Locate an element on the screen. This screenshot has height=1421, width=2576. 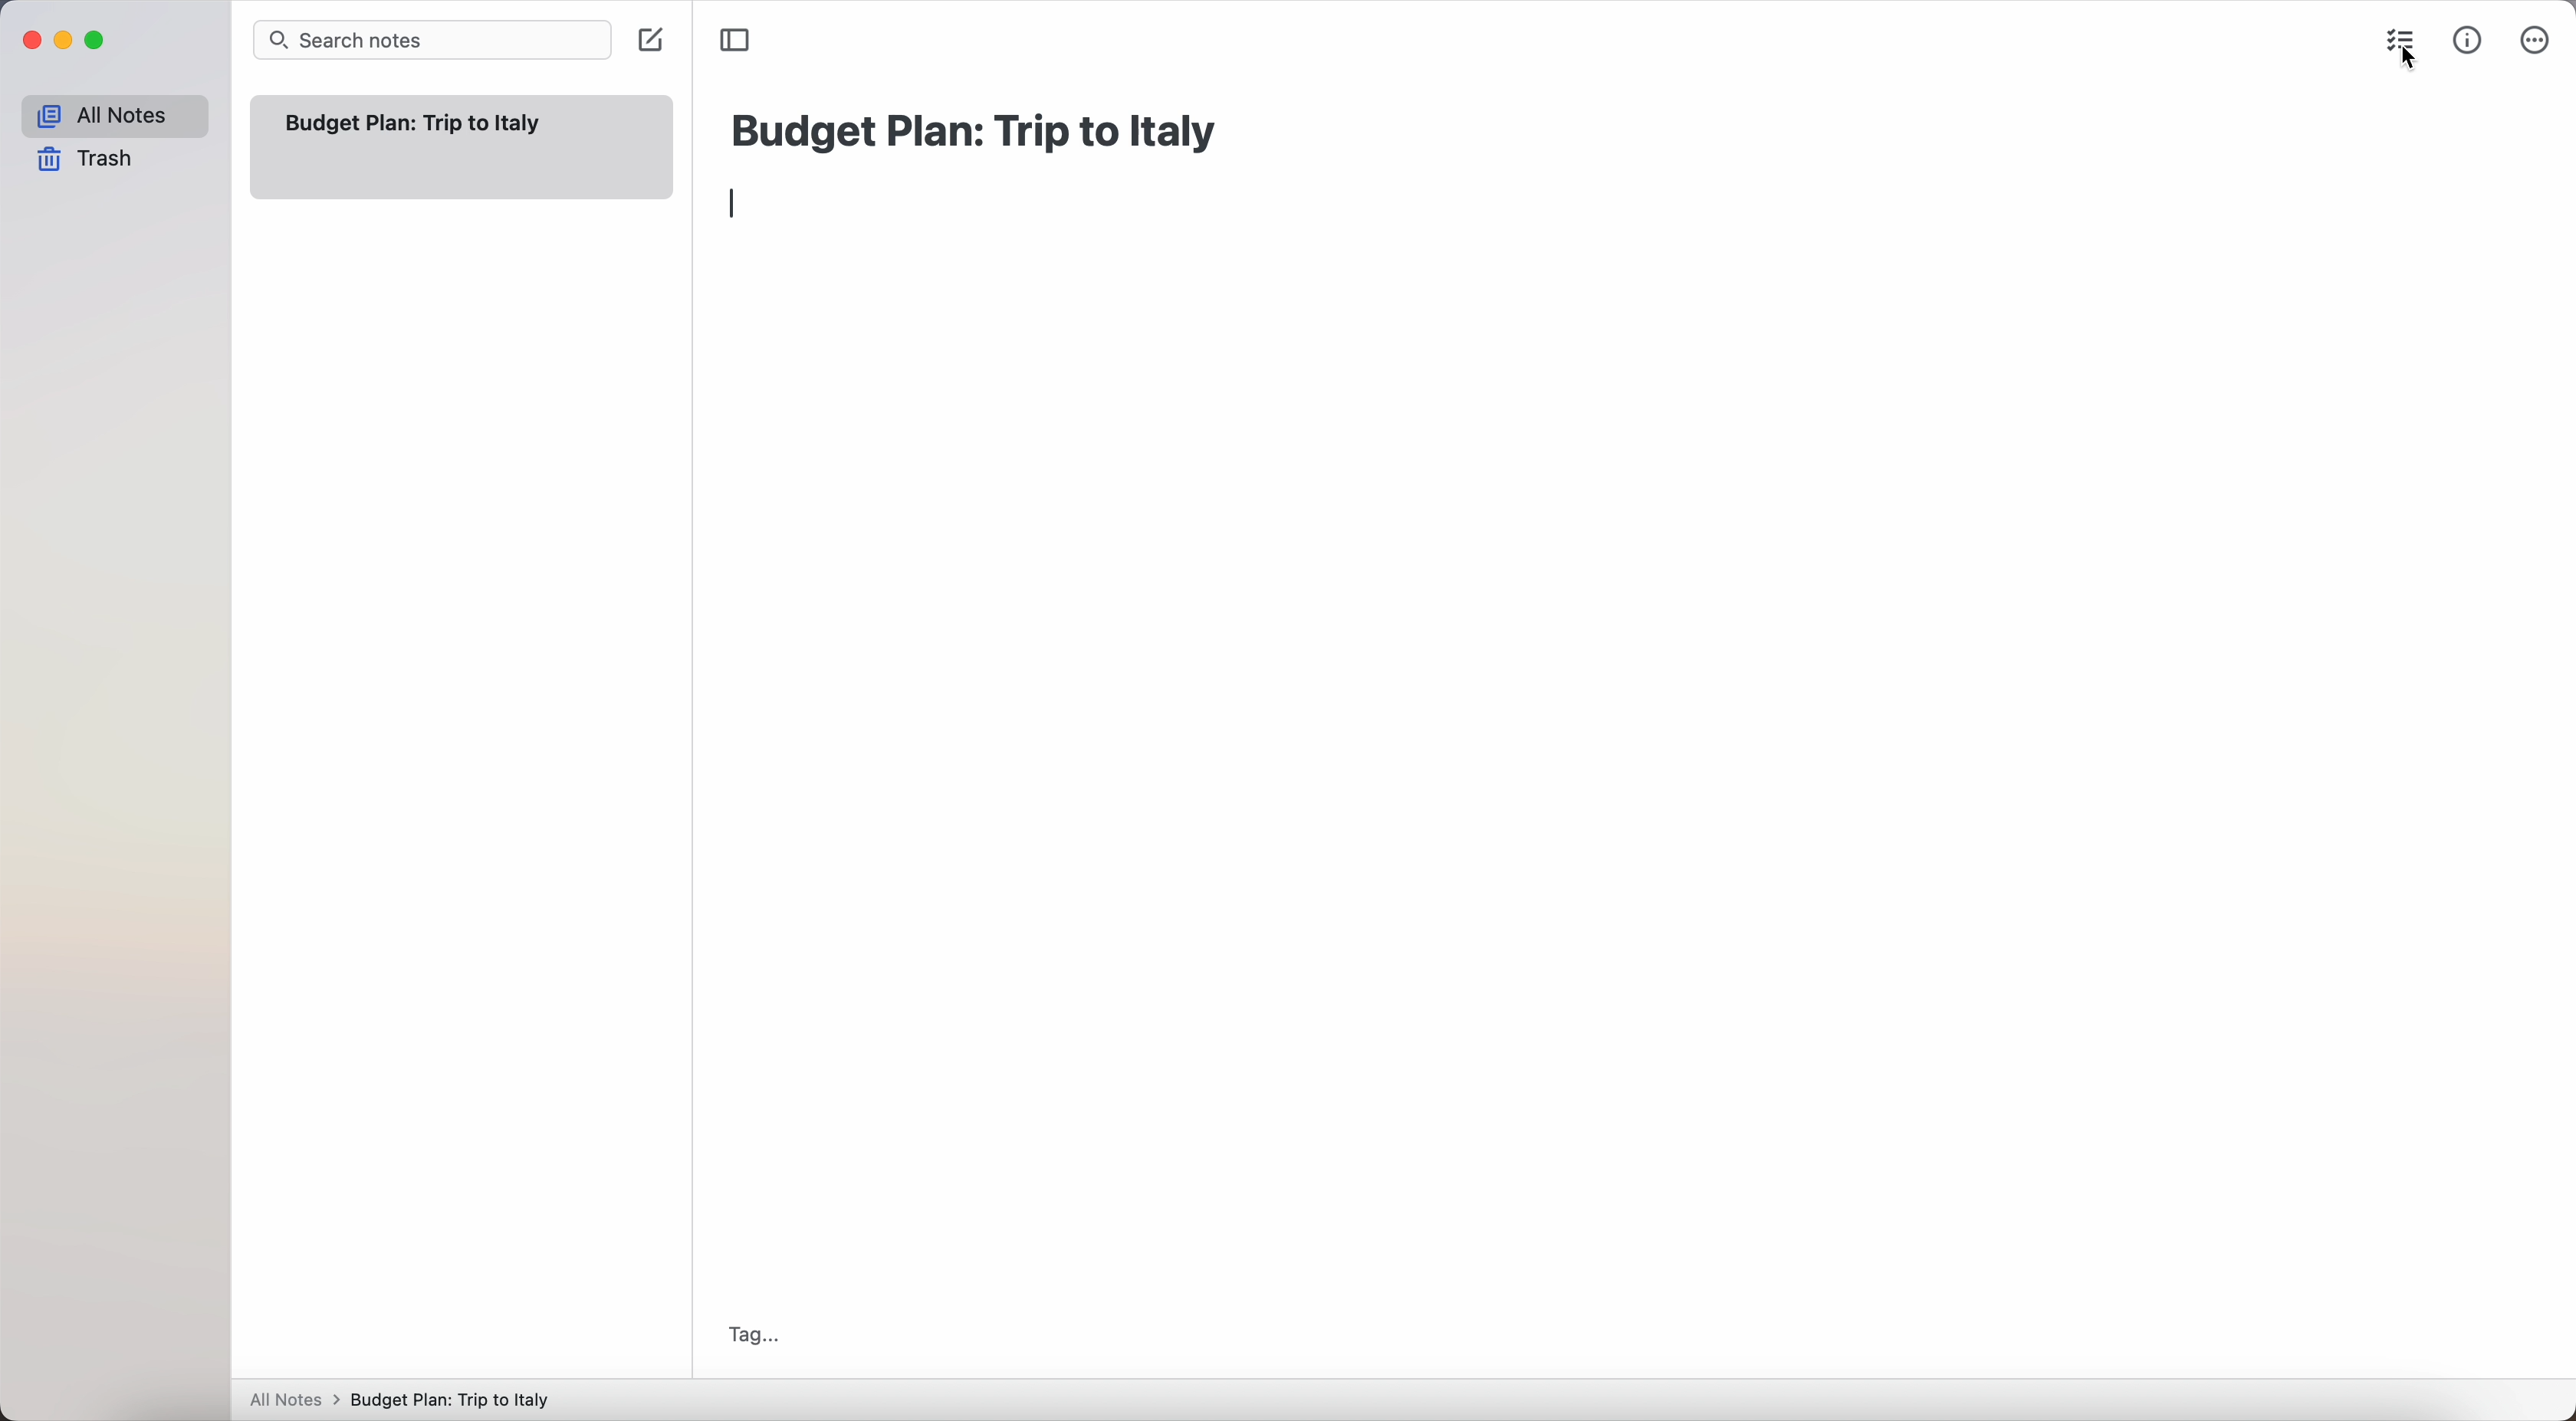
tag is located at coordinates (754, 1335).